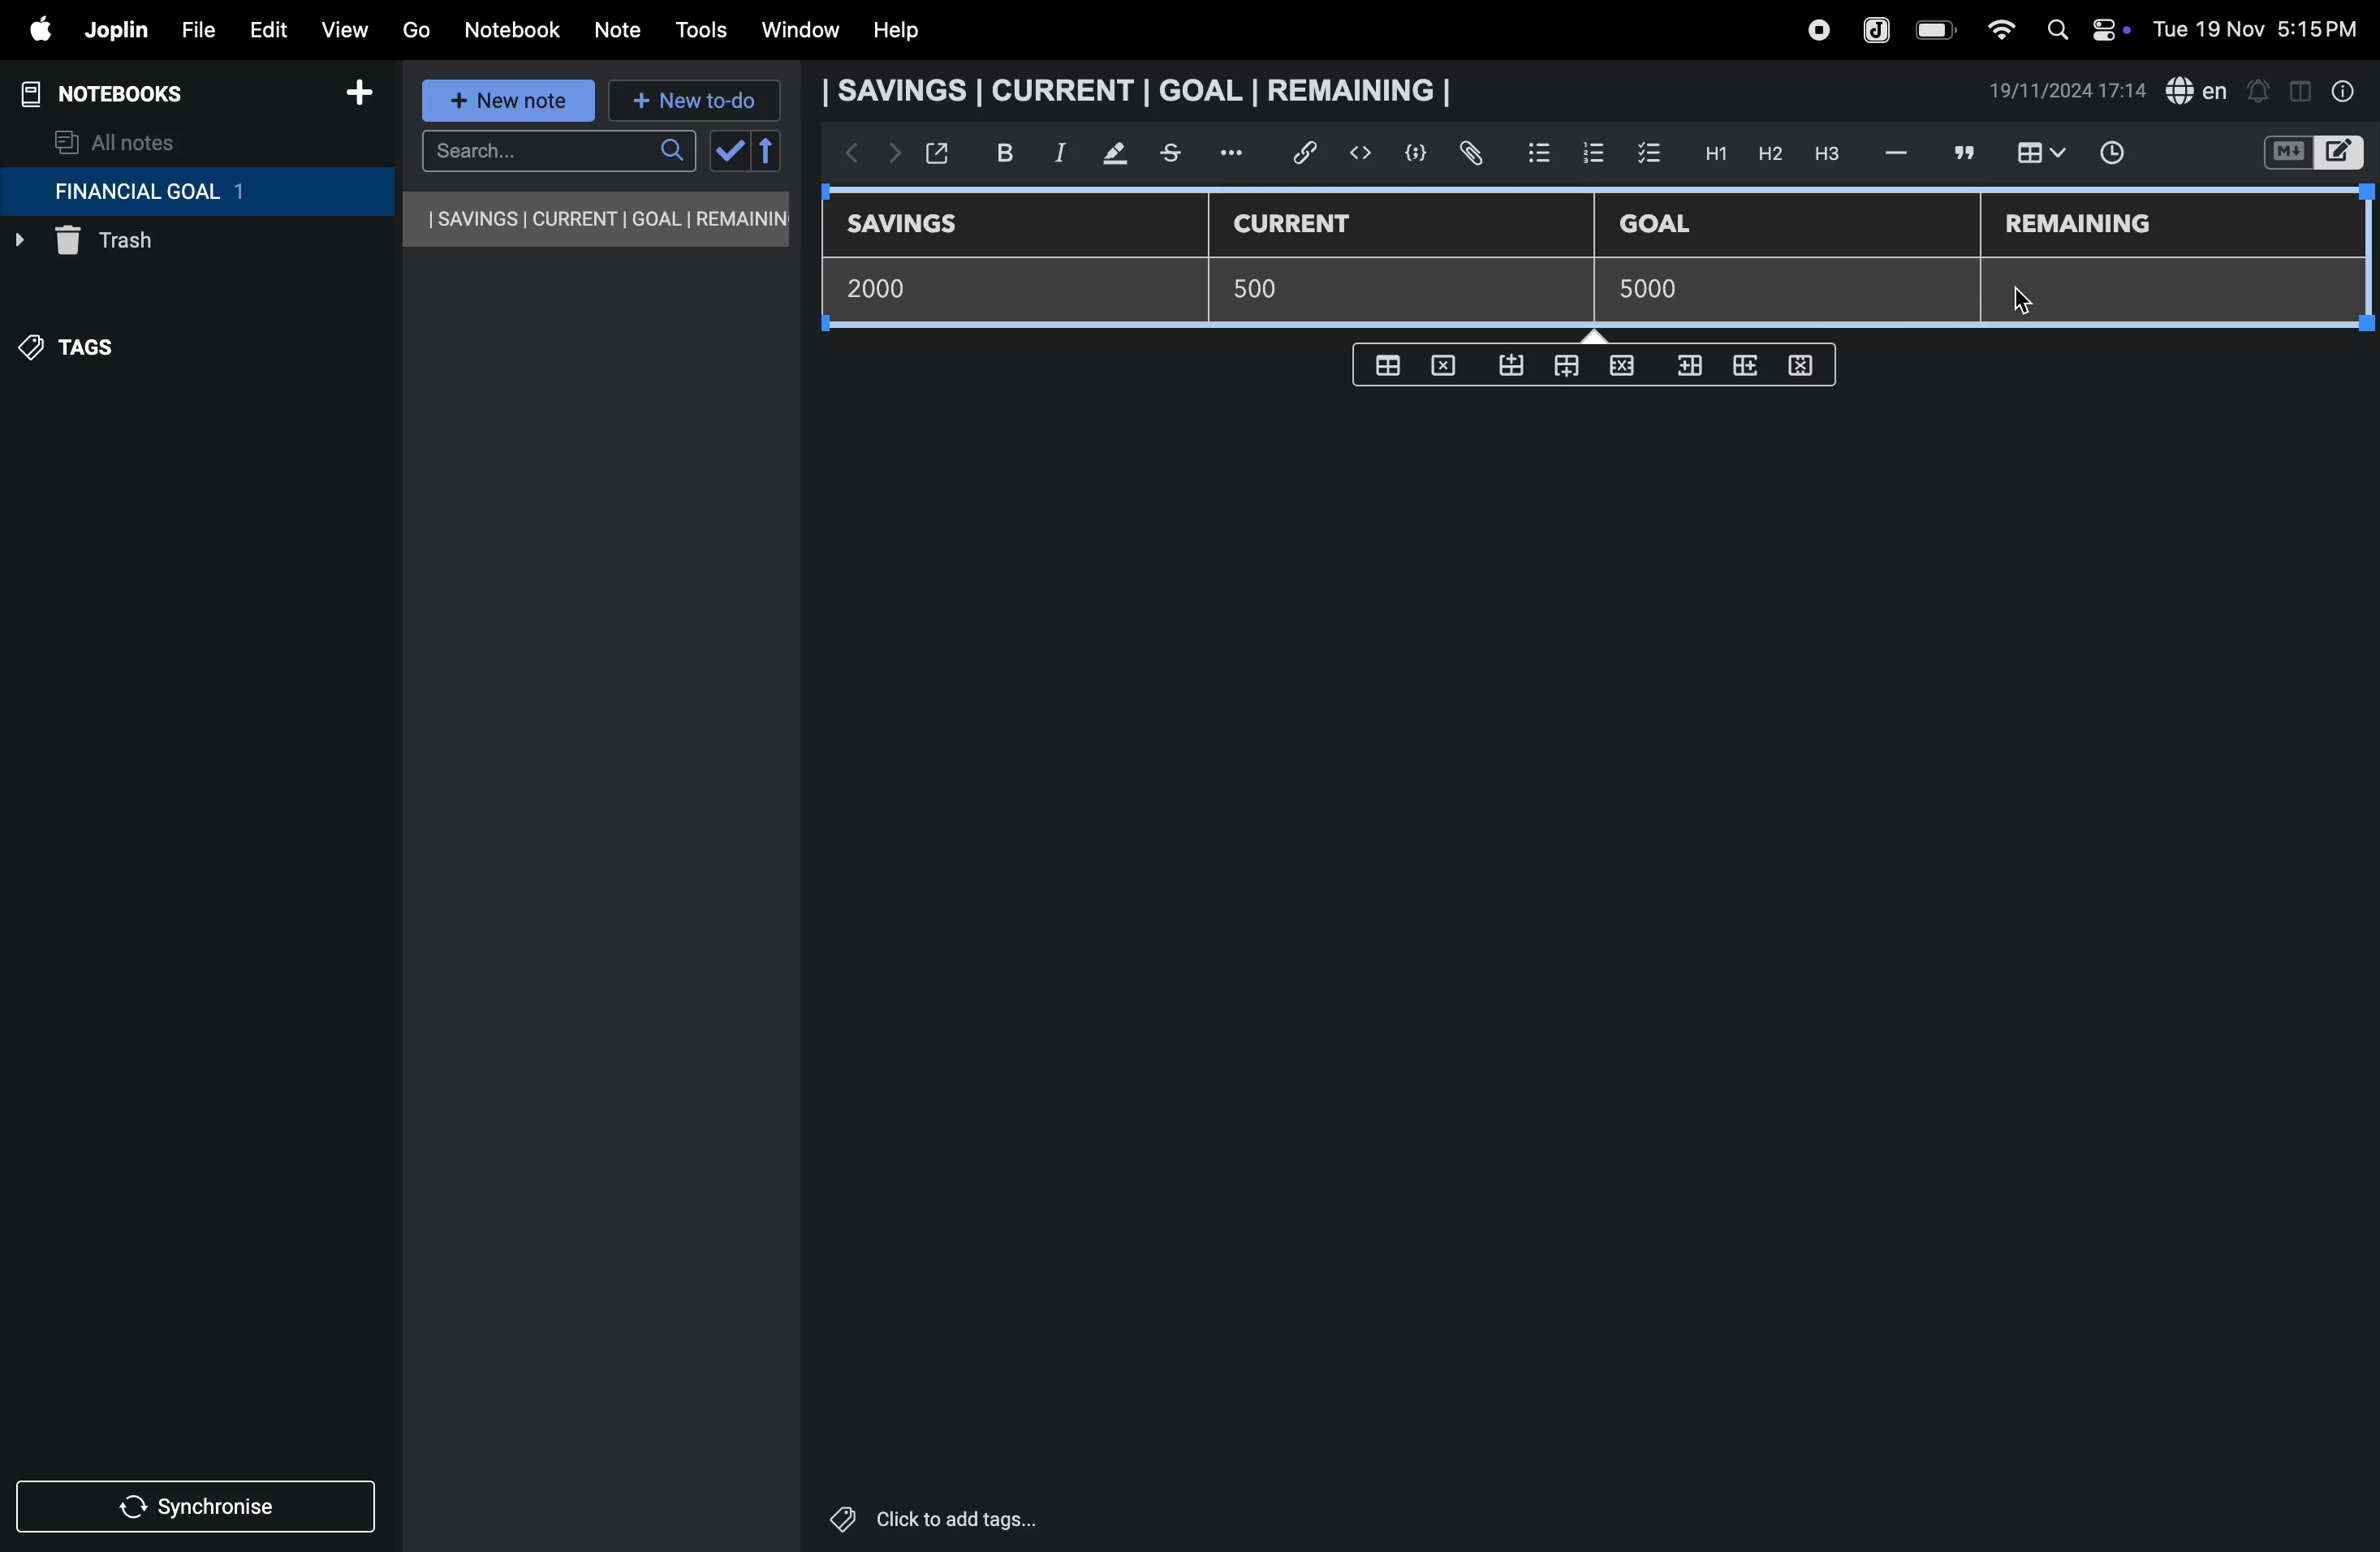 This screenshot has height=1552, width=2380. What do you see at coordinates (911, 31) in the screenshot?
I see `help` at bounding box center [911, 31].